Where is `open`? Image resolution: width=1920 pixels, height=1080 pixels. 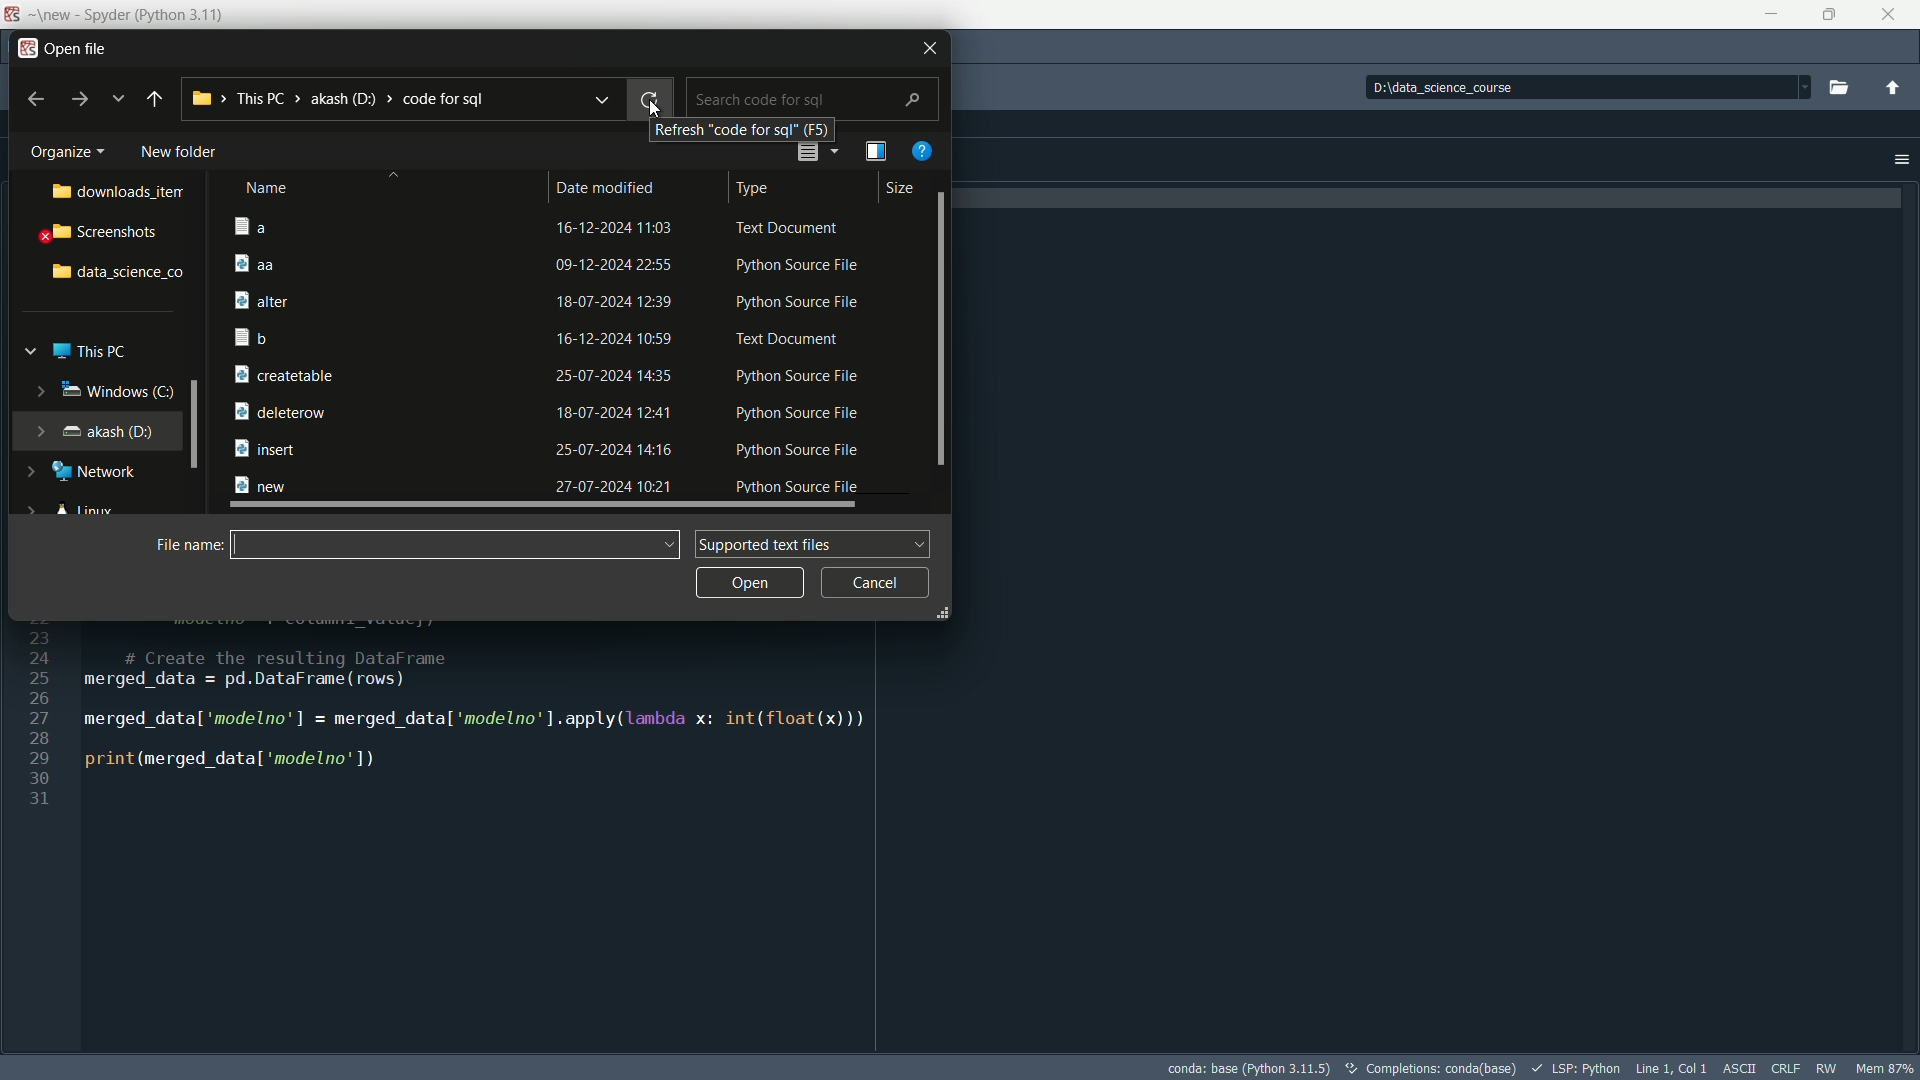 open is located at coordinates (750, 583).